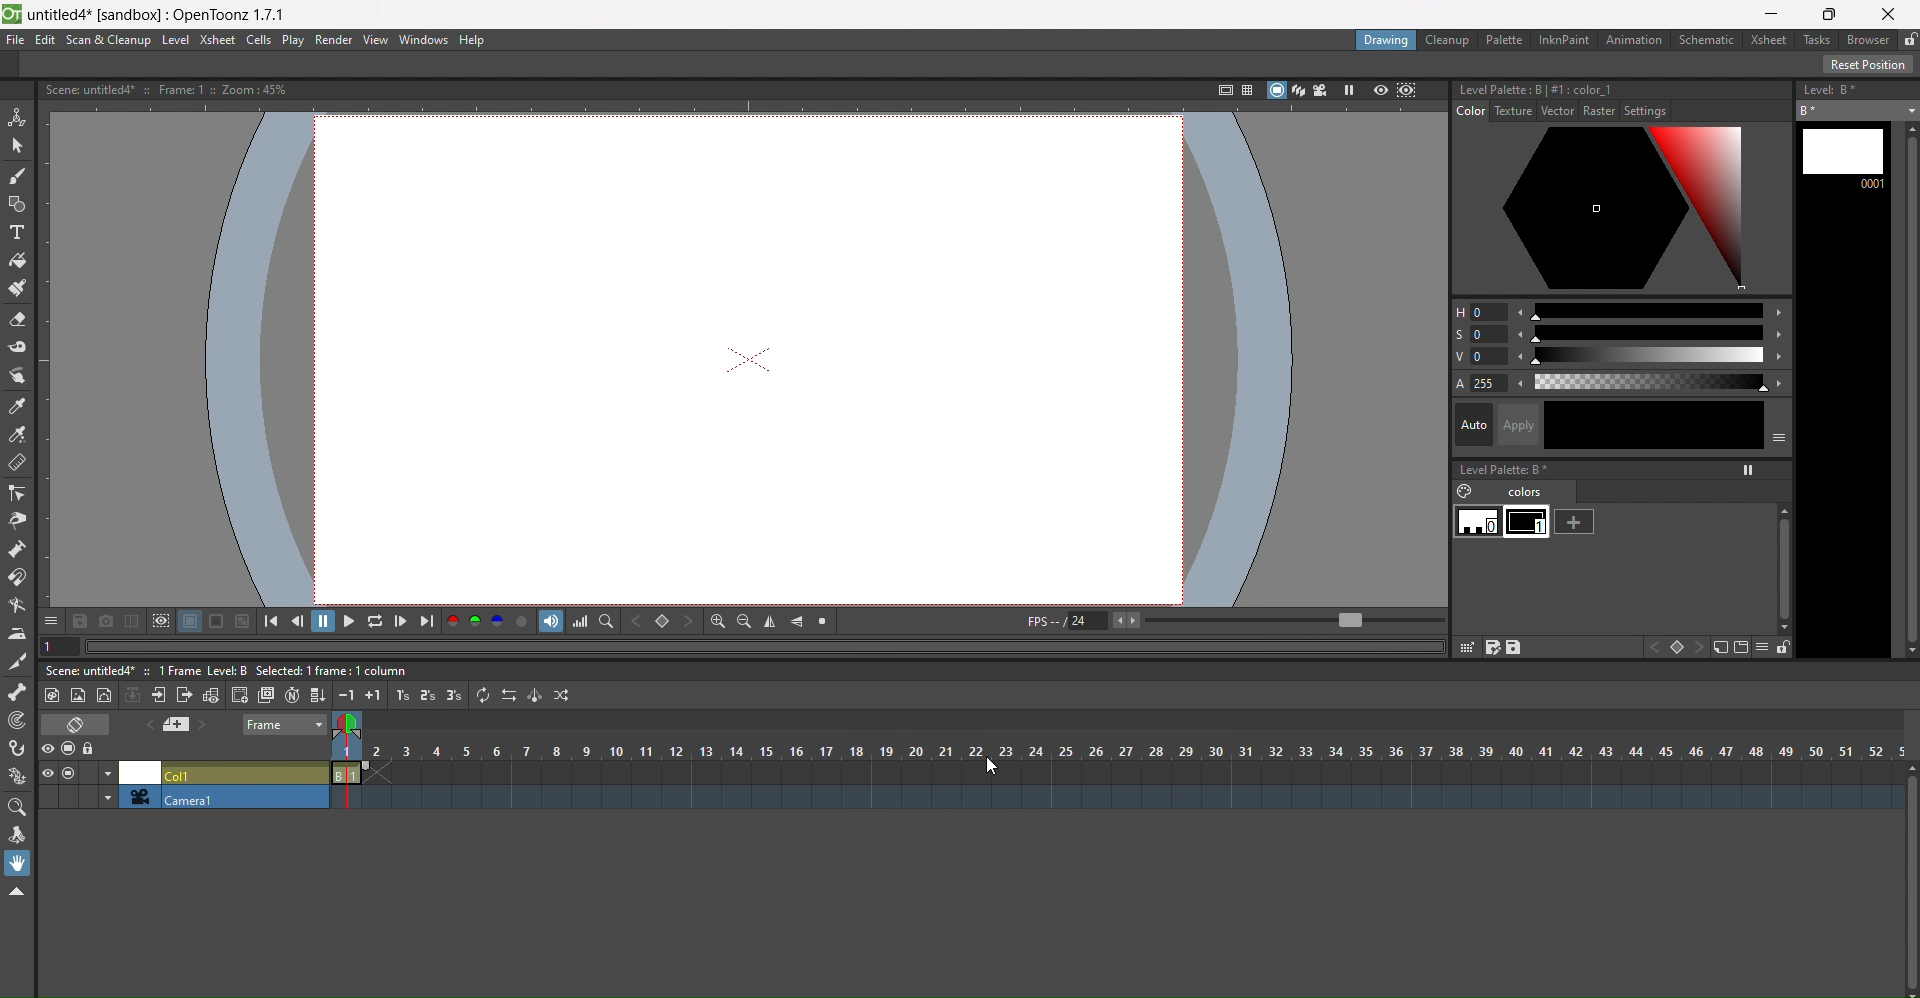  I want to click on level, so click(175, 40).